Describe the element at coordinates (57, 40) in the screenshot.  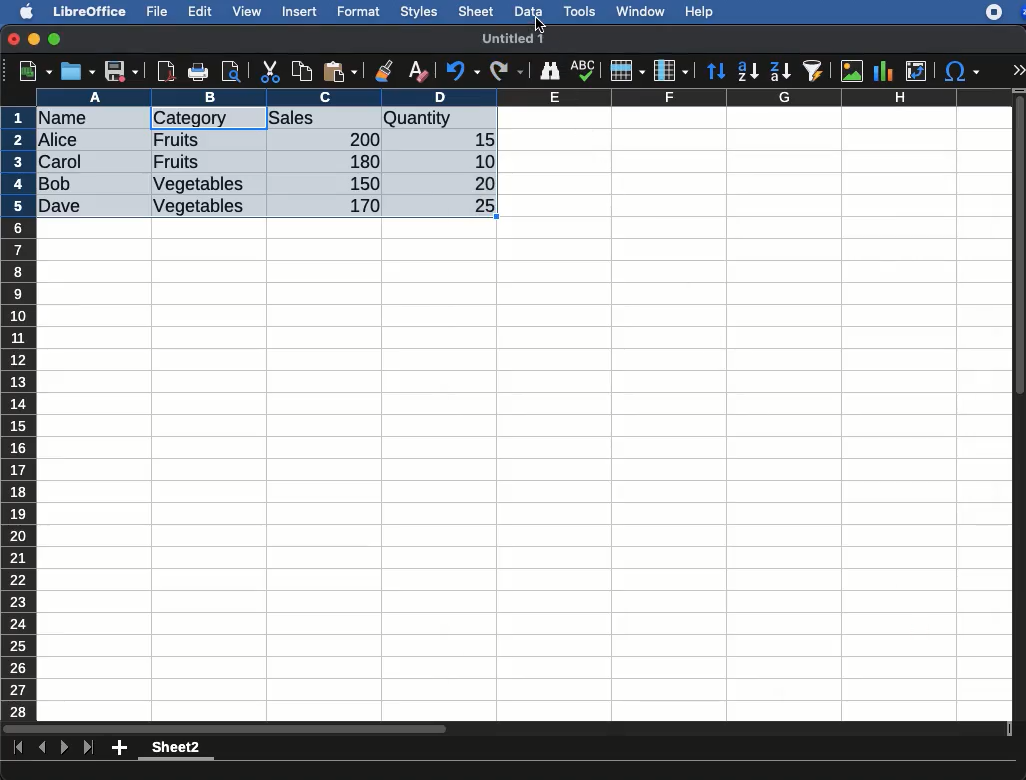
I see `maximize` at that location.